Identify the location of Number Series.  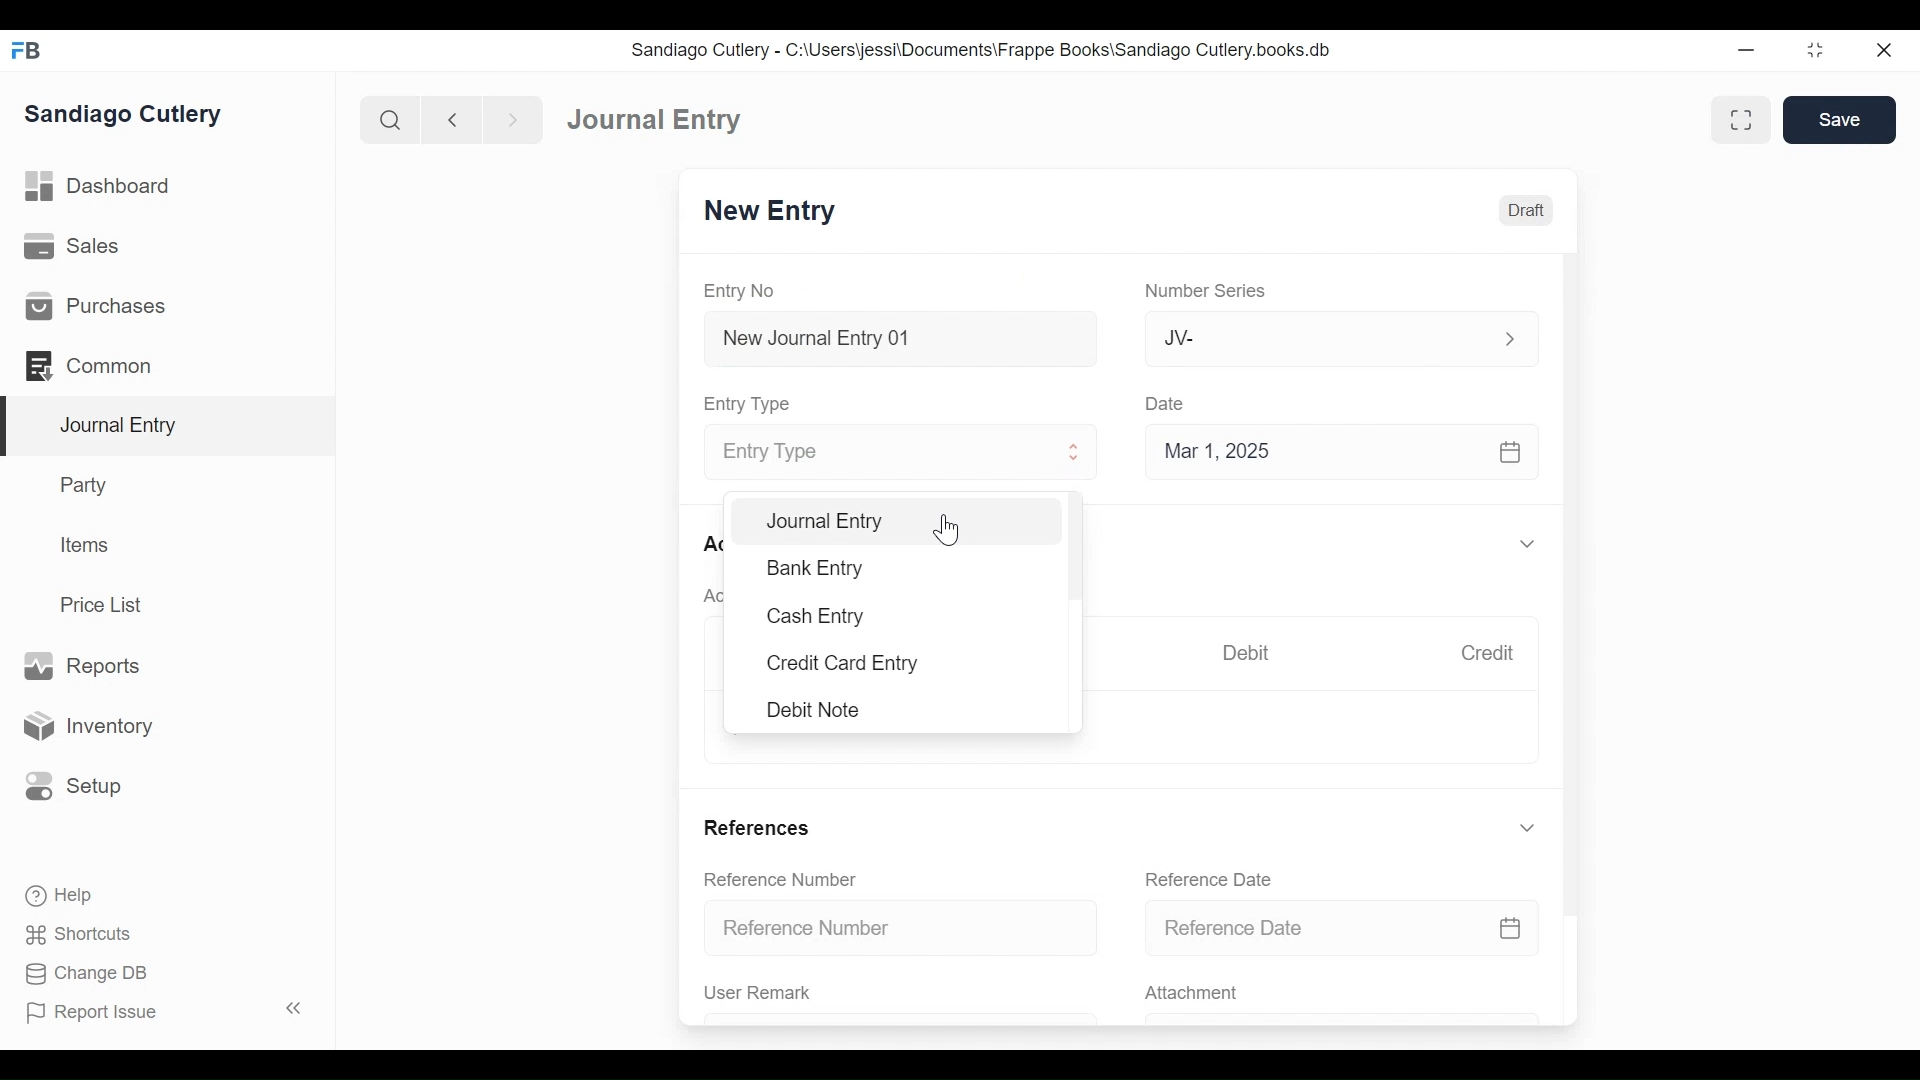
(1202, 291).